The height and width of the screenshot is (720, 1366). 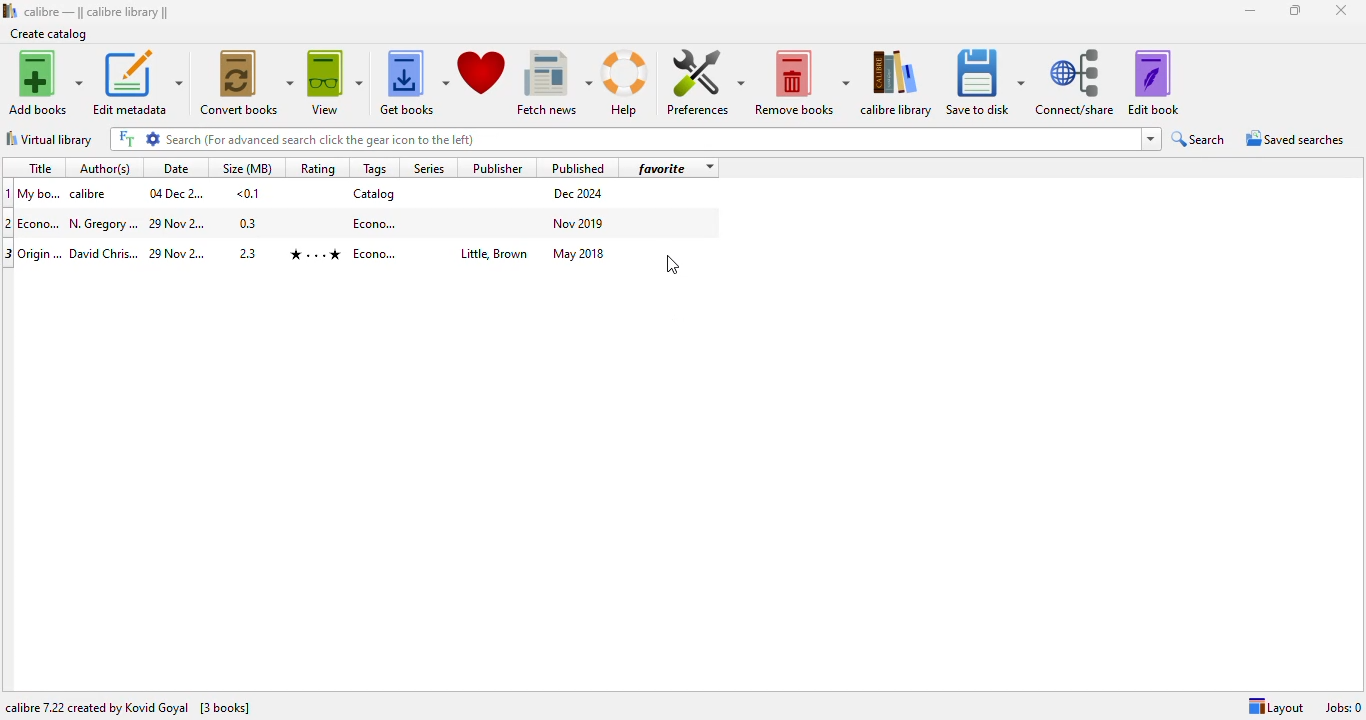 What do you see at coordinates (708, 168) in the screenshot?
I see `dropdown` at bounding box center [708, 168].